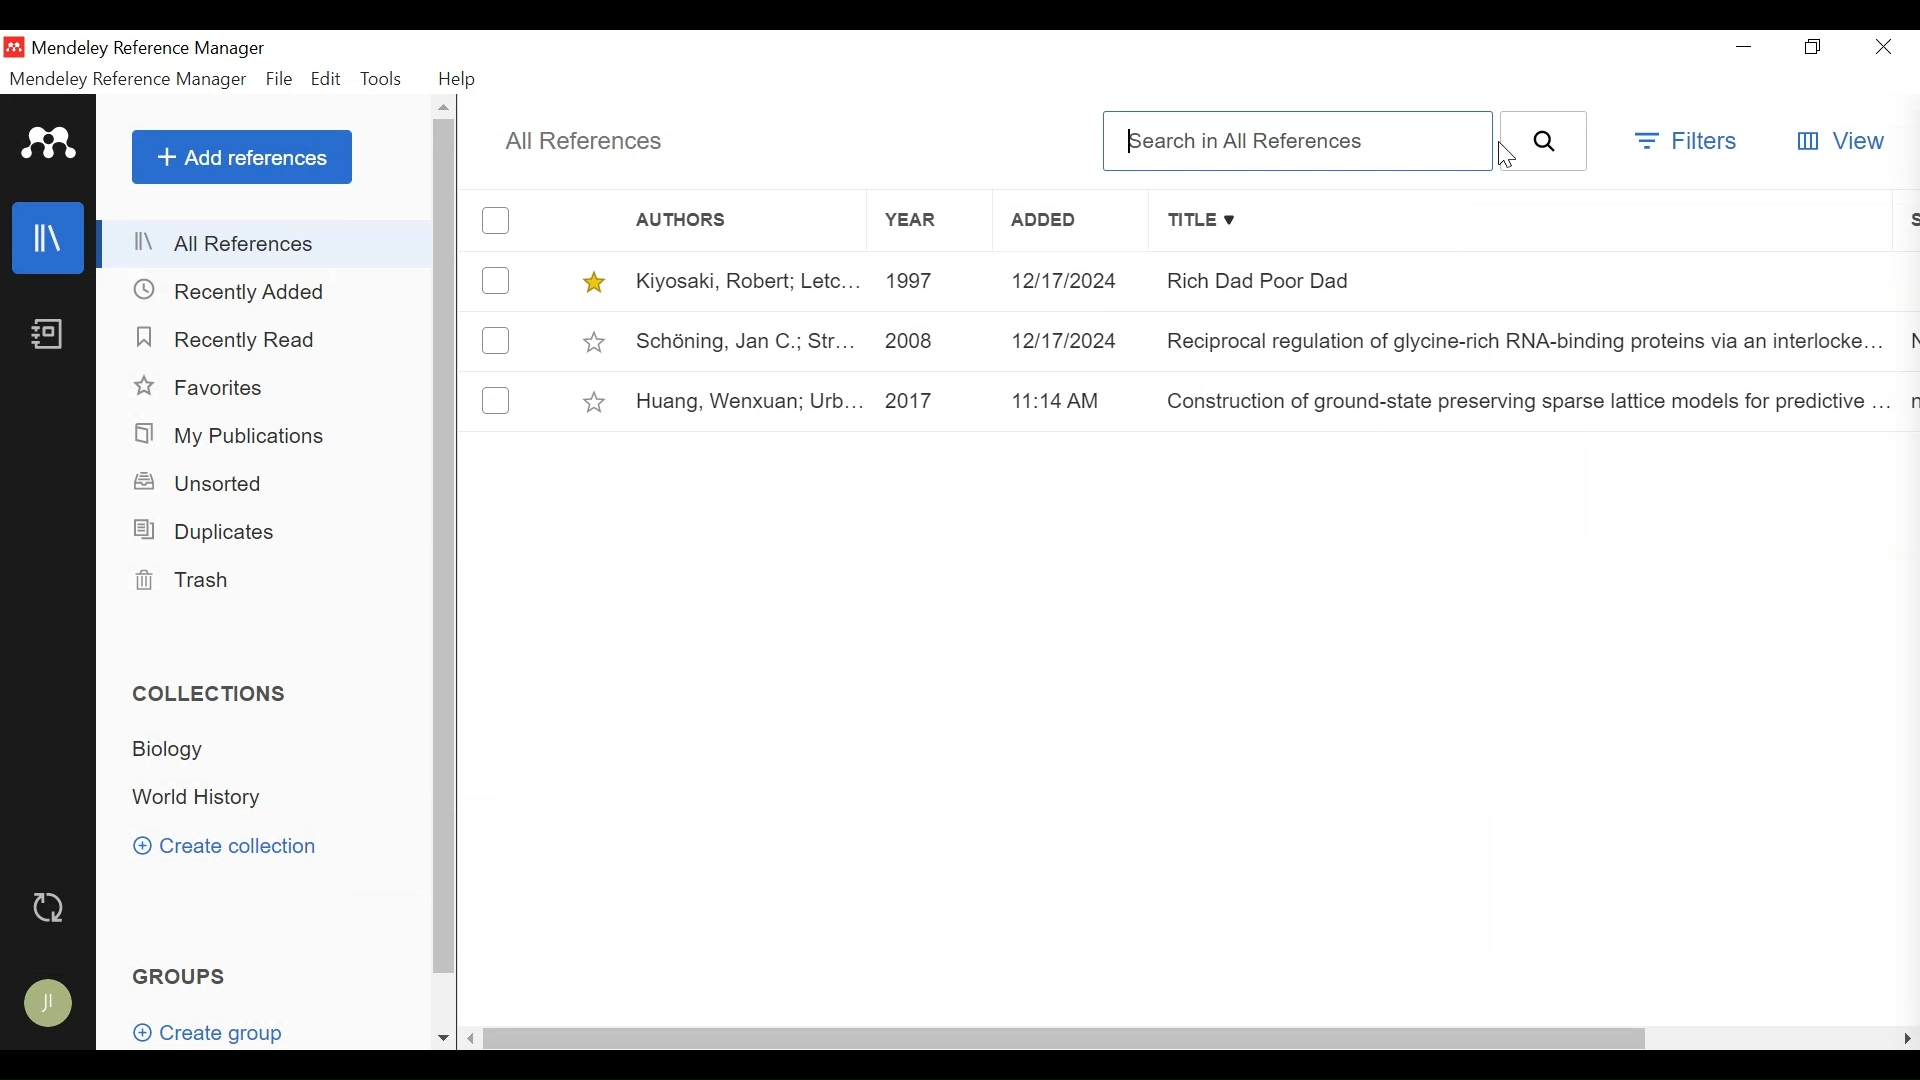 The width and height of the screenshot is (1920, 1080). I want to click on Scroll down, so click(443, 1038).